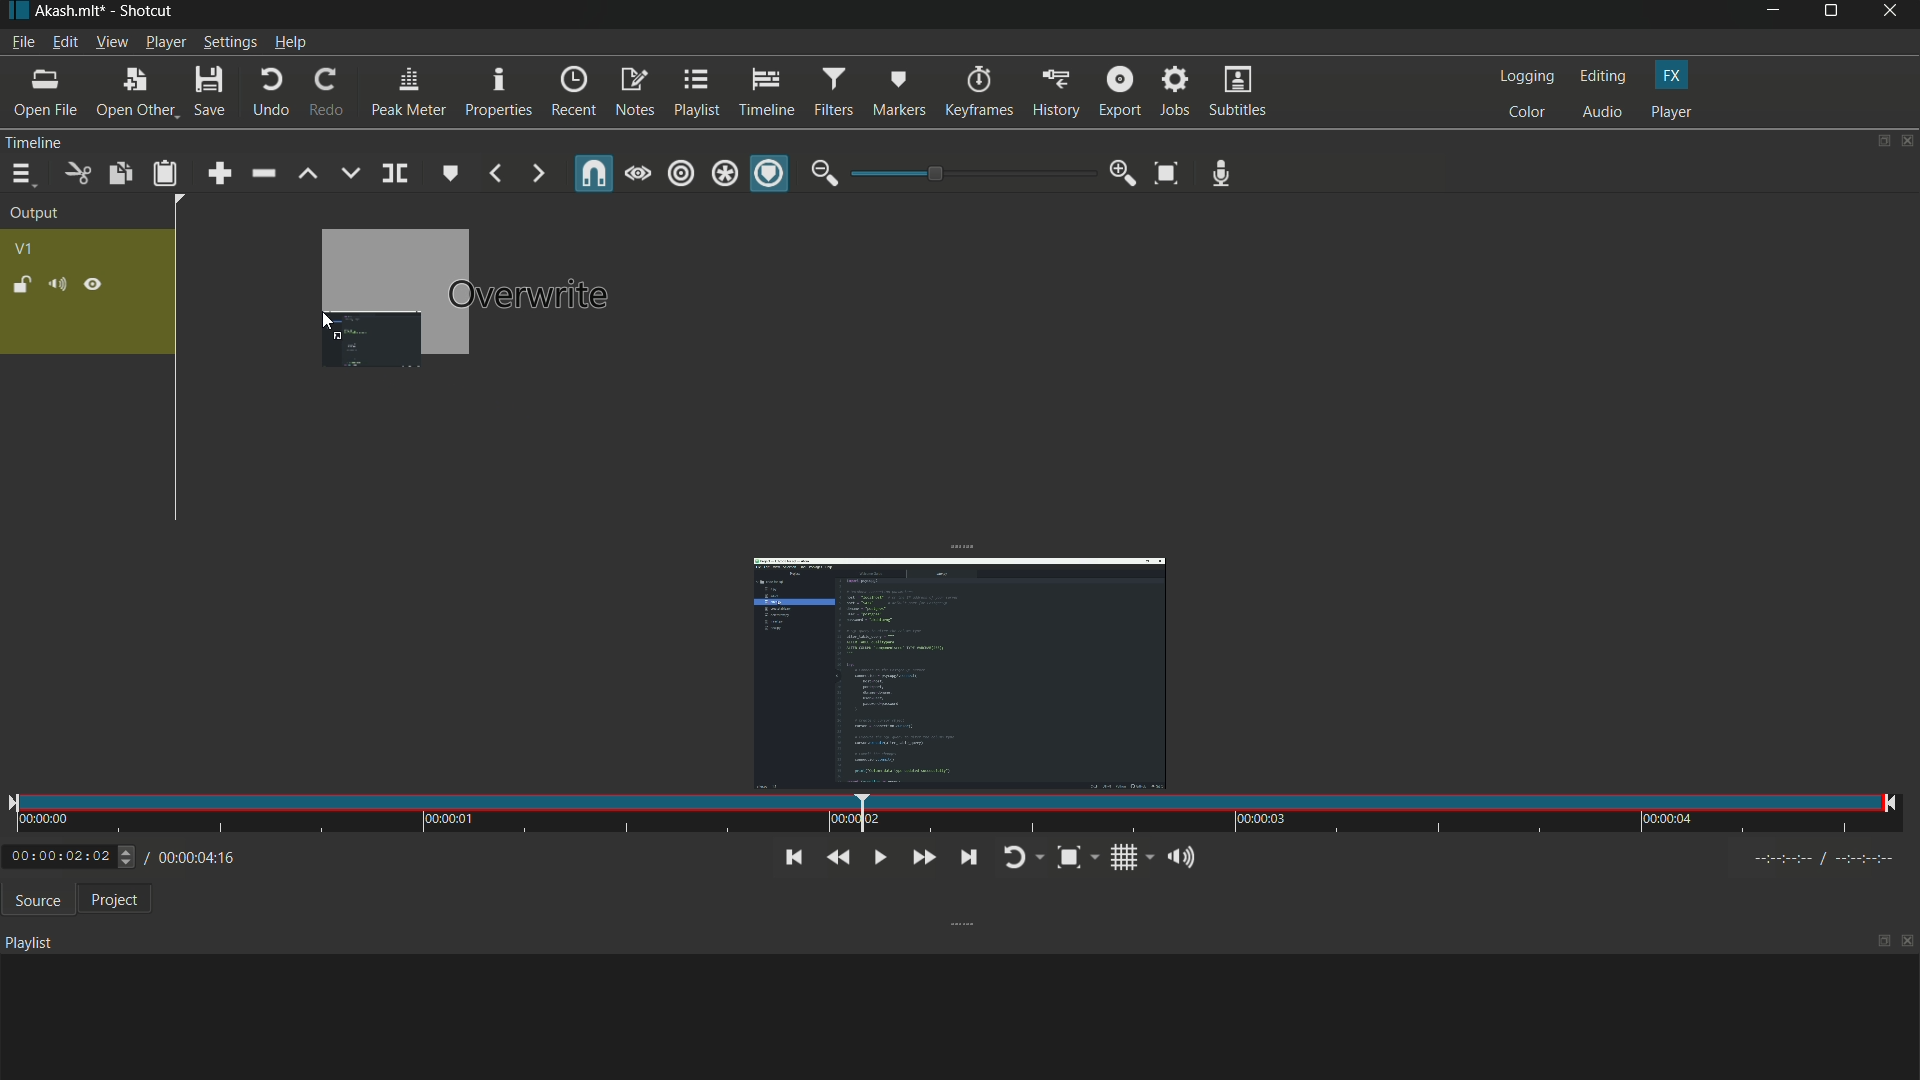  I want to click on Timeline, so click(71, 142).